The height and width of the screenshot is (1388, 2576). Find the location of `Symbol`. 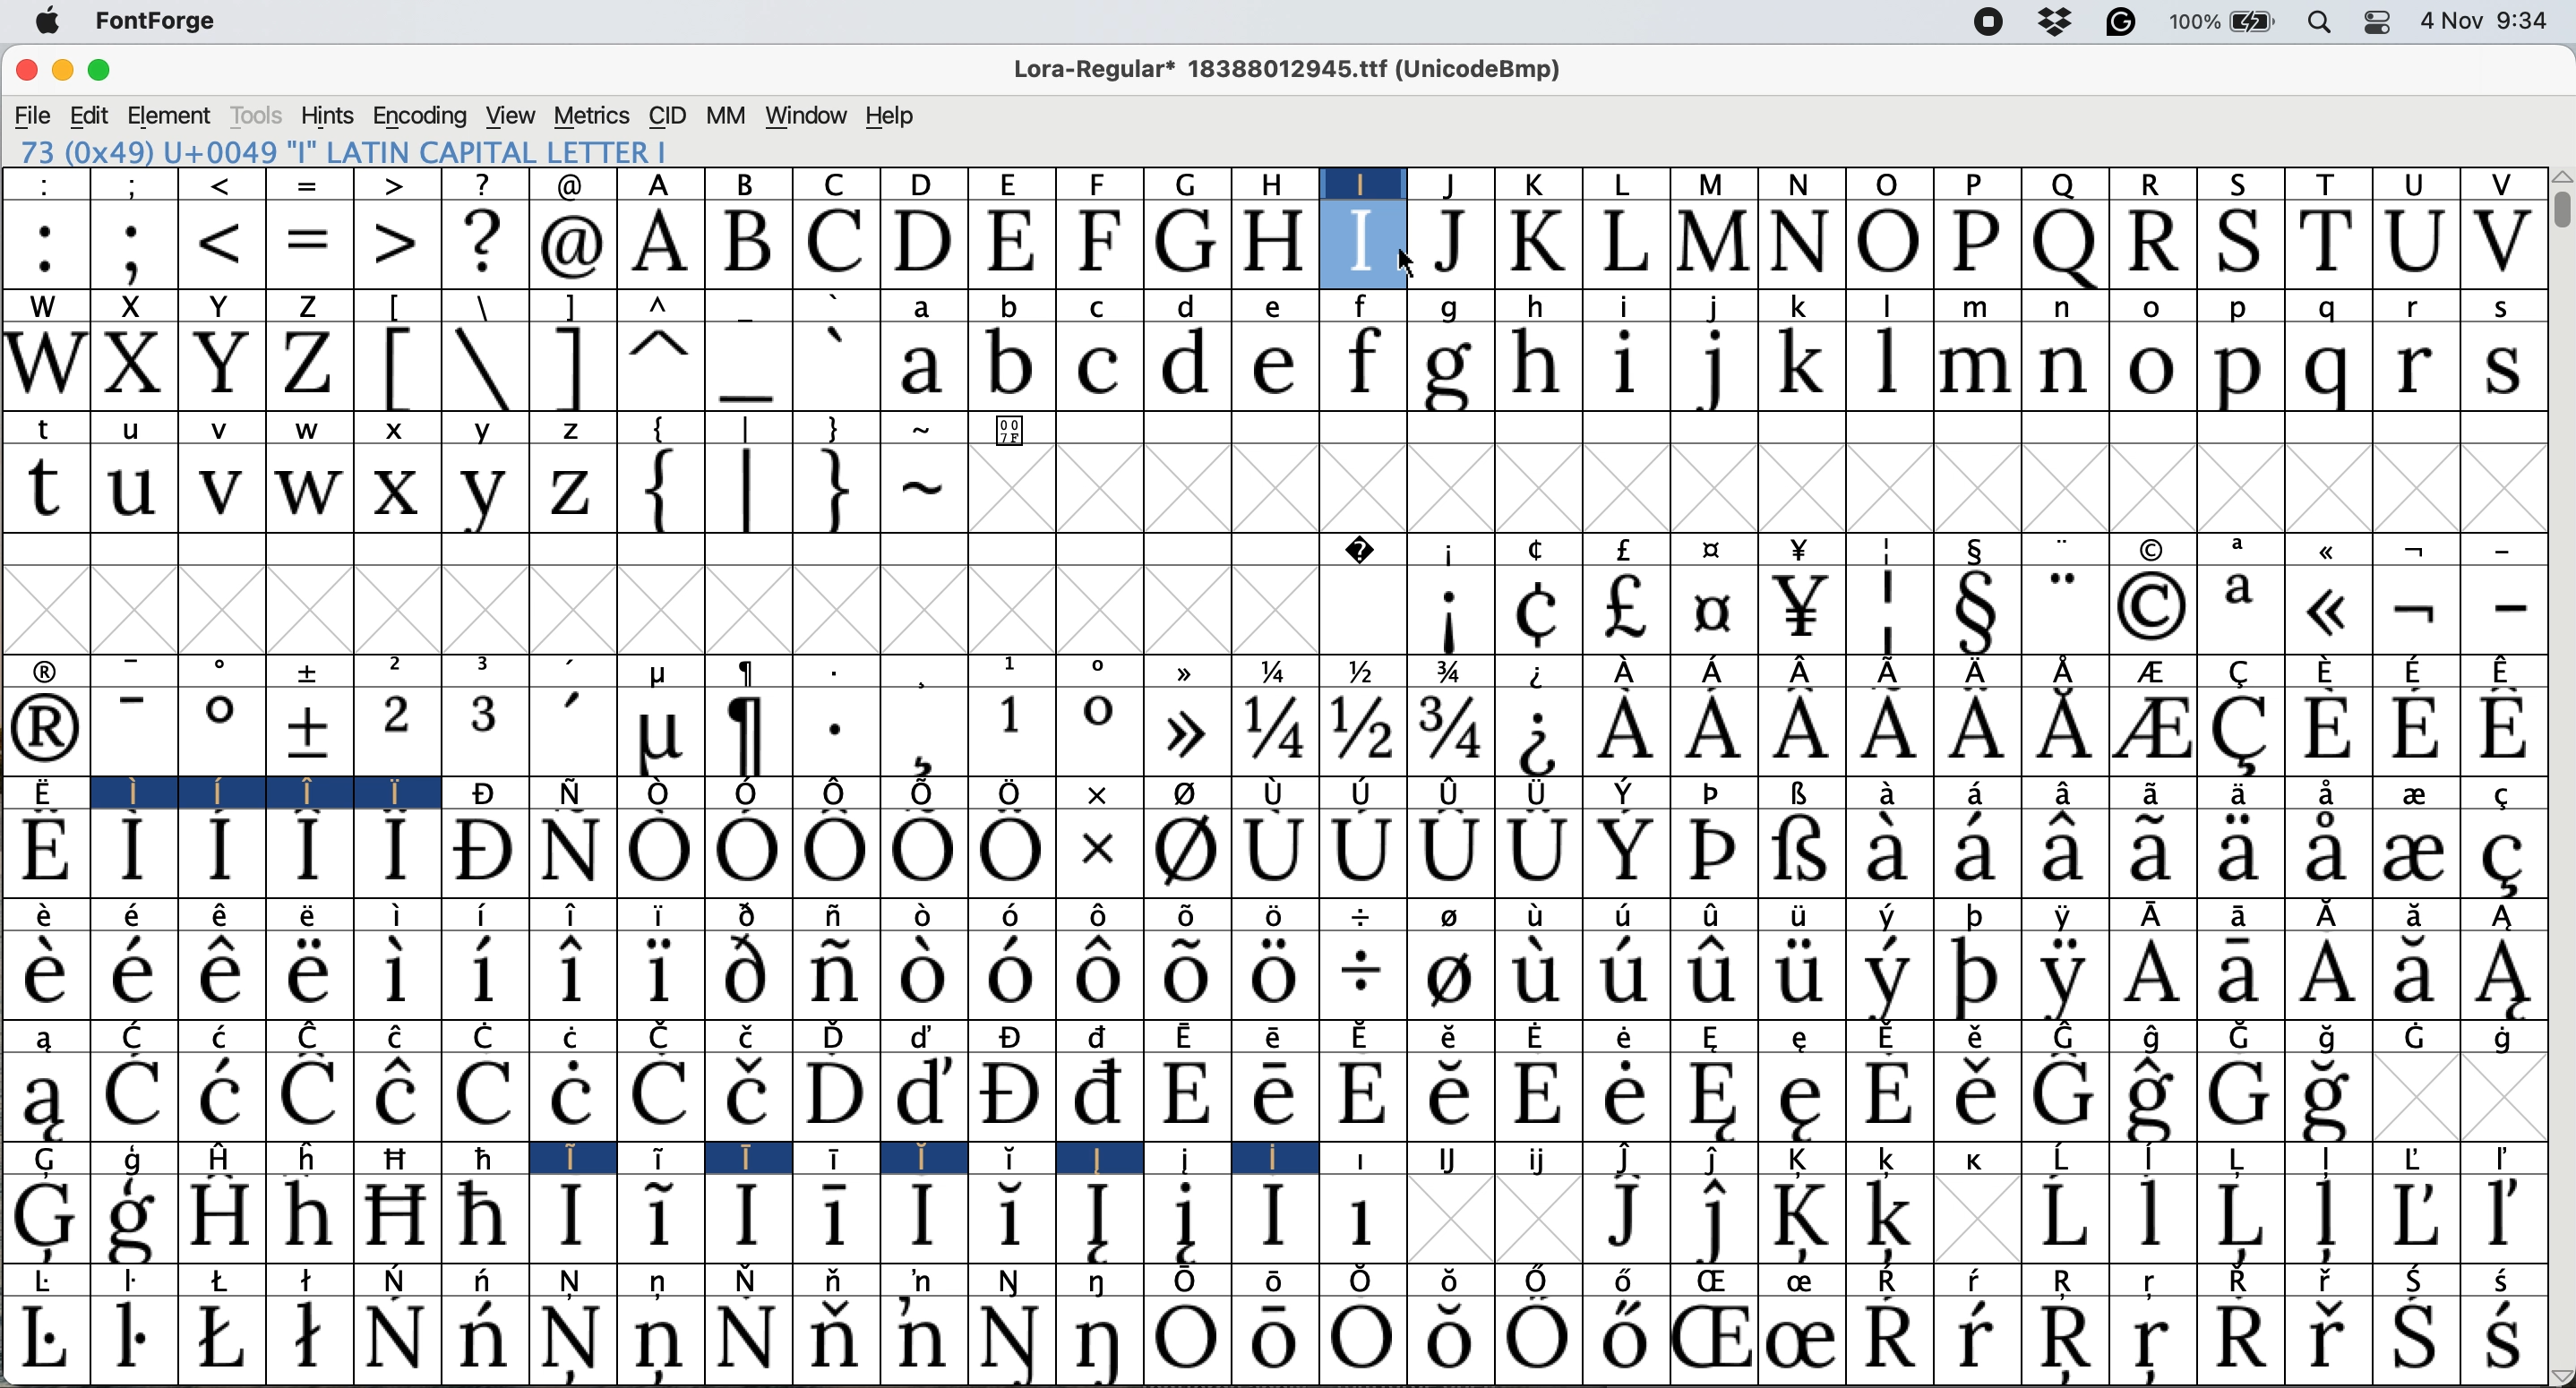

Symbol is located at coordinates (1714, 1097).